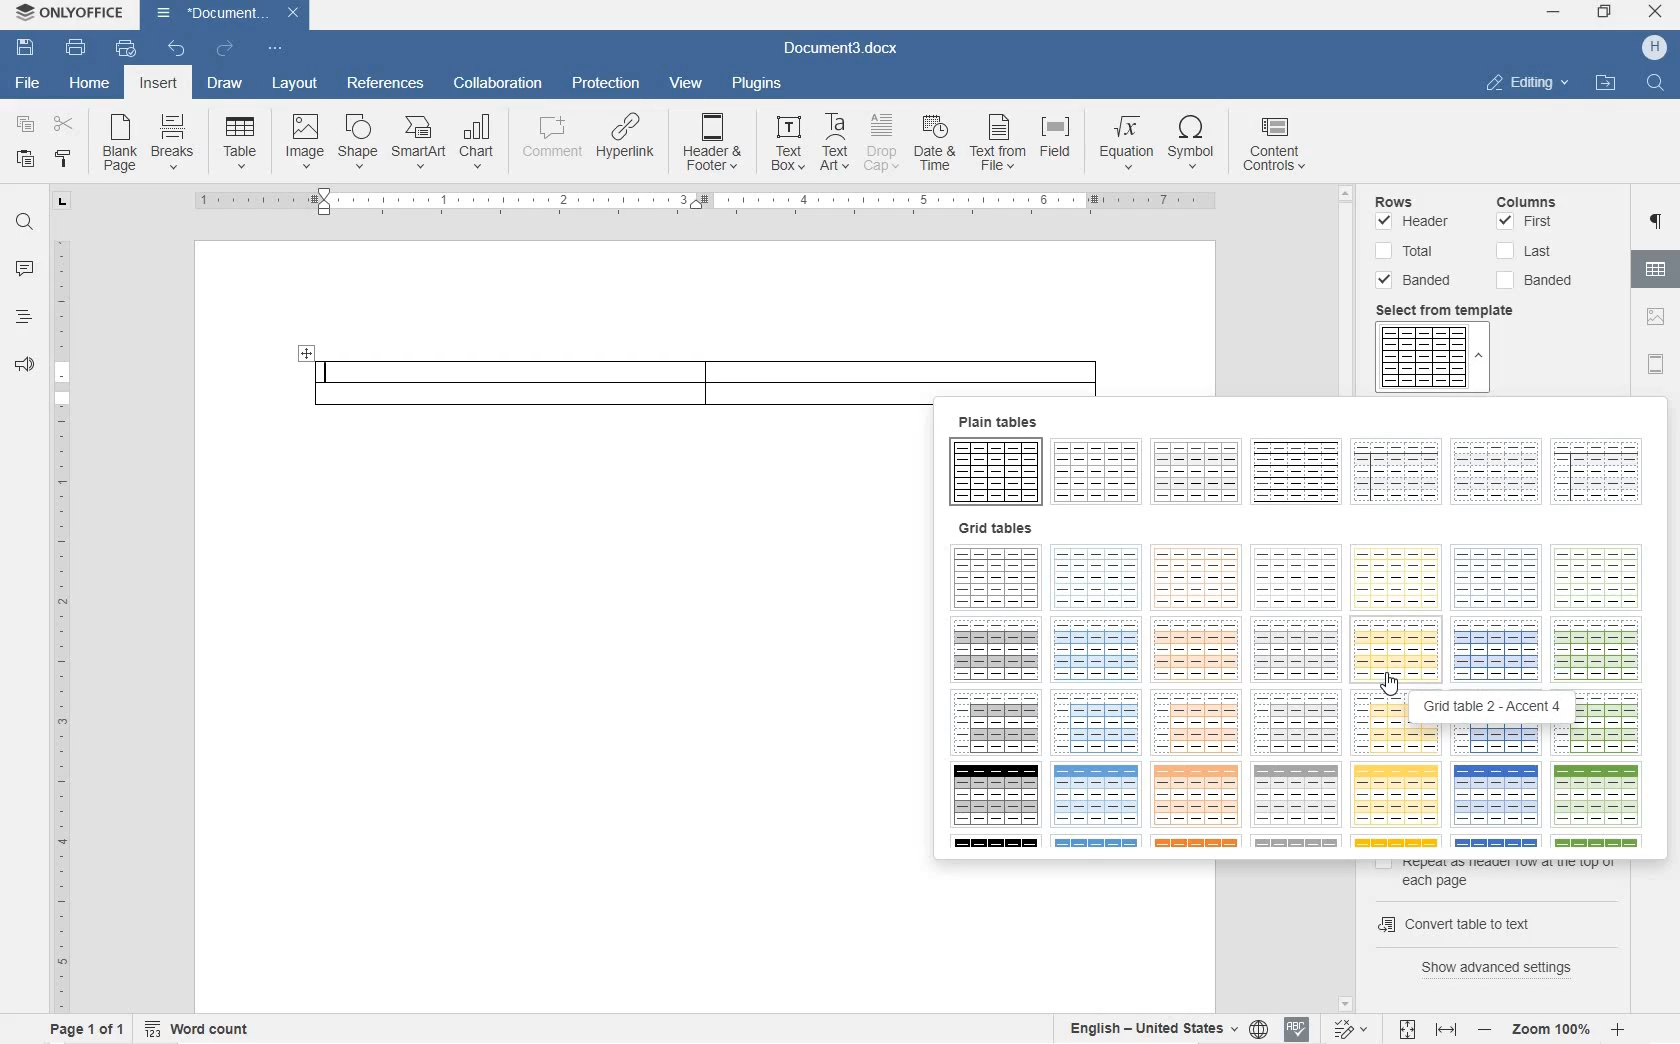 The height and width of the screenshot is (1044, 1680). Describe the element at coordinates (1527, 223) in the screenshot. I see `First` at that location.